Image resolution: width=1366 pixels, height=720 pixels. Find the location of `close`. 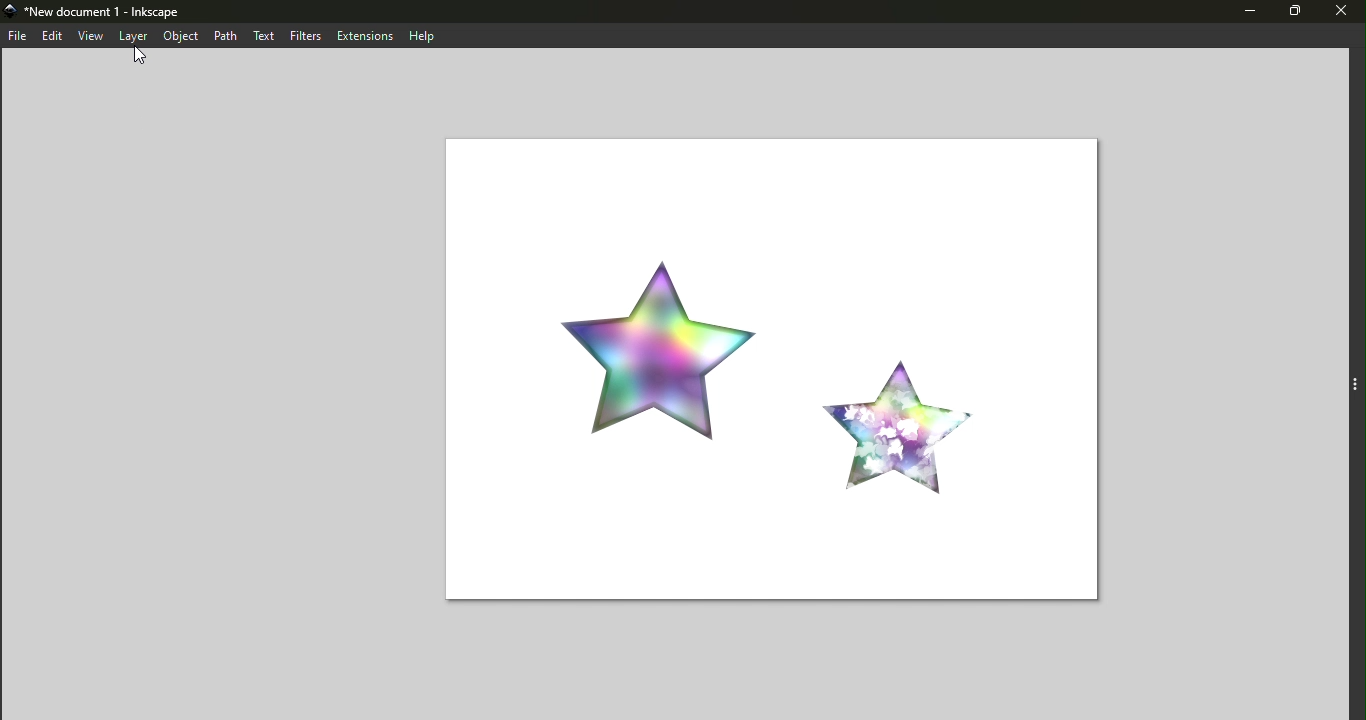

close is located at coordinates (1345, 13).